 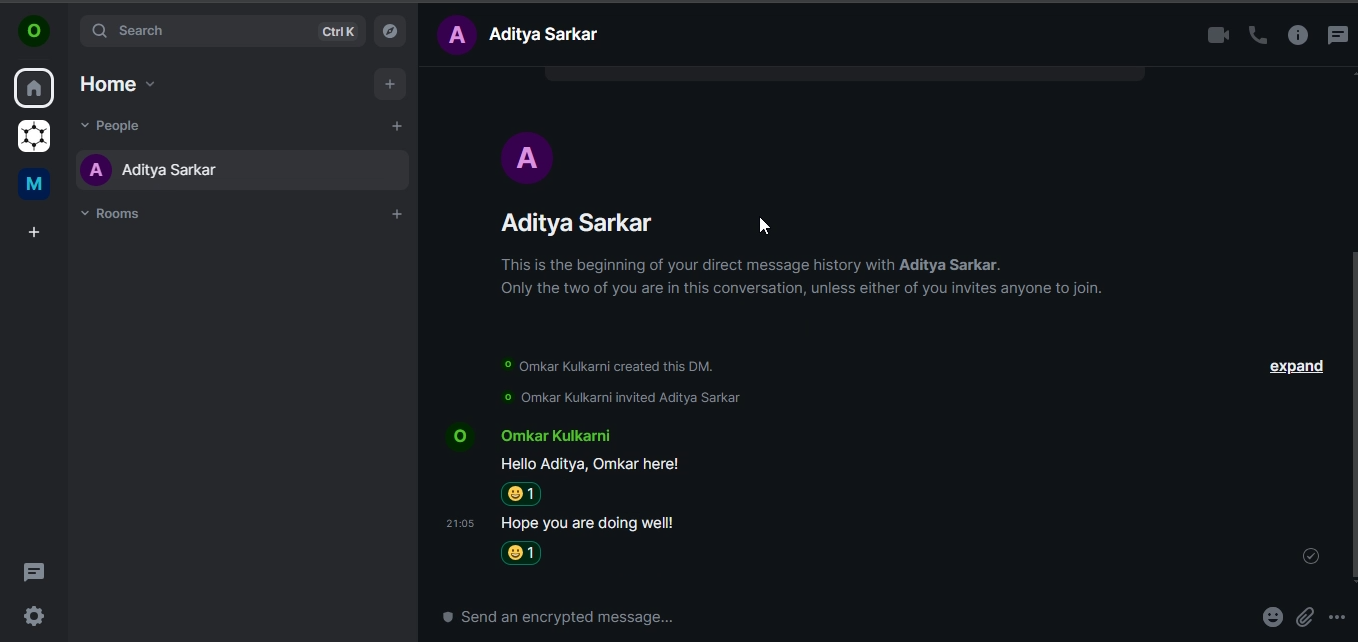 I want to click on Hello Aditya, Omkar here!, so click(x=600, y=462).